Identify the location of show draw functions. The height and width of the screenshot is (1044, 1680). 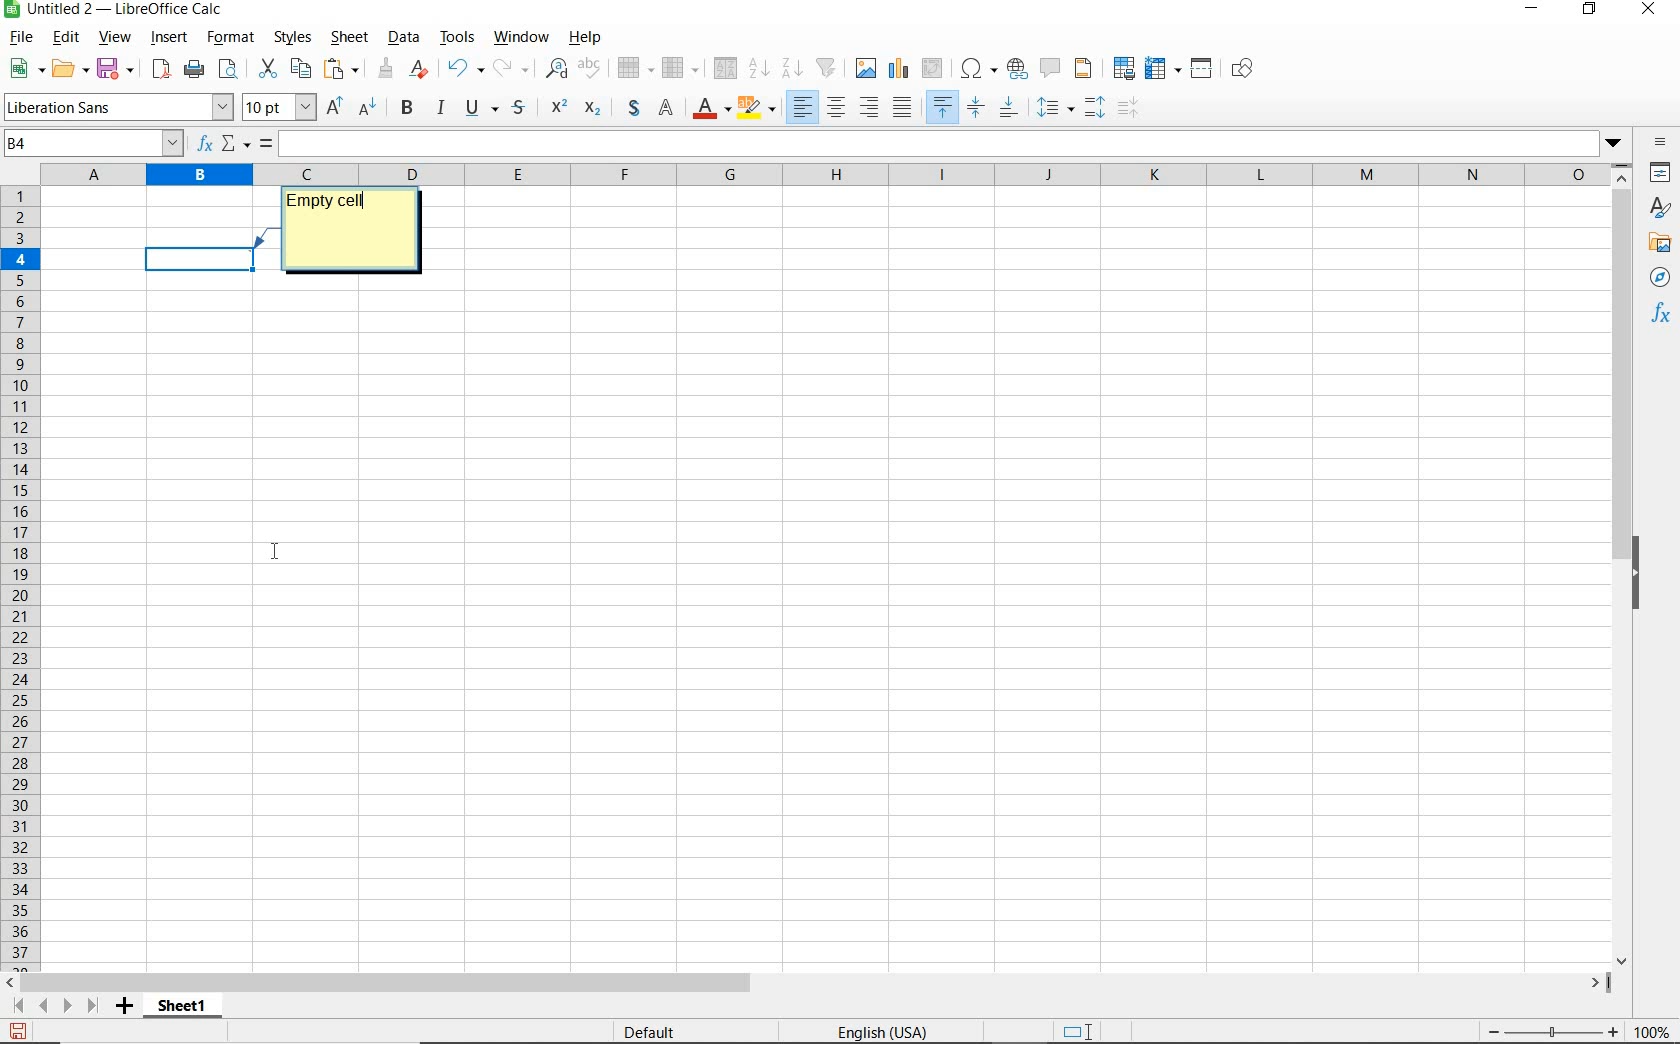
(1246, 70).